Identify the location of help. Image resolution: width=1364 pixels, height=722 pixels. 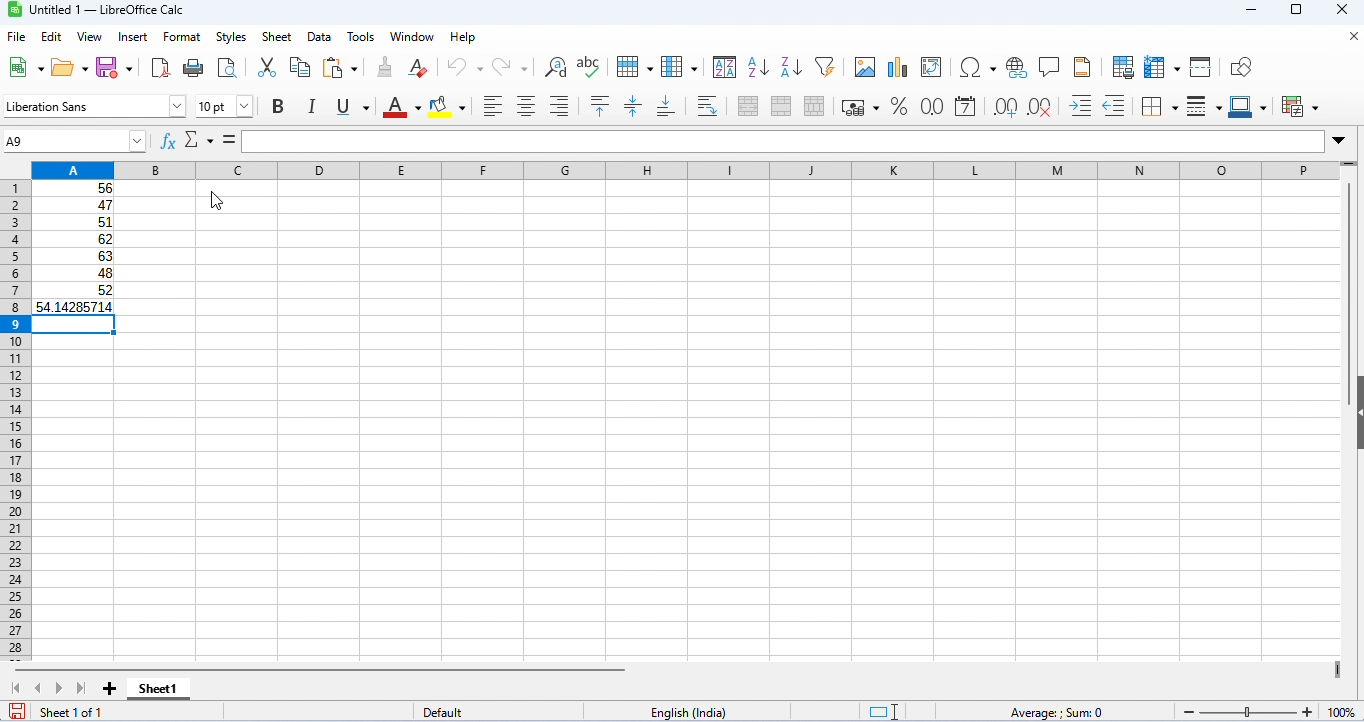
(465, 37).